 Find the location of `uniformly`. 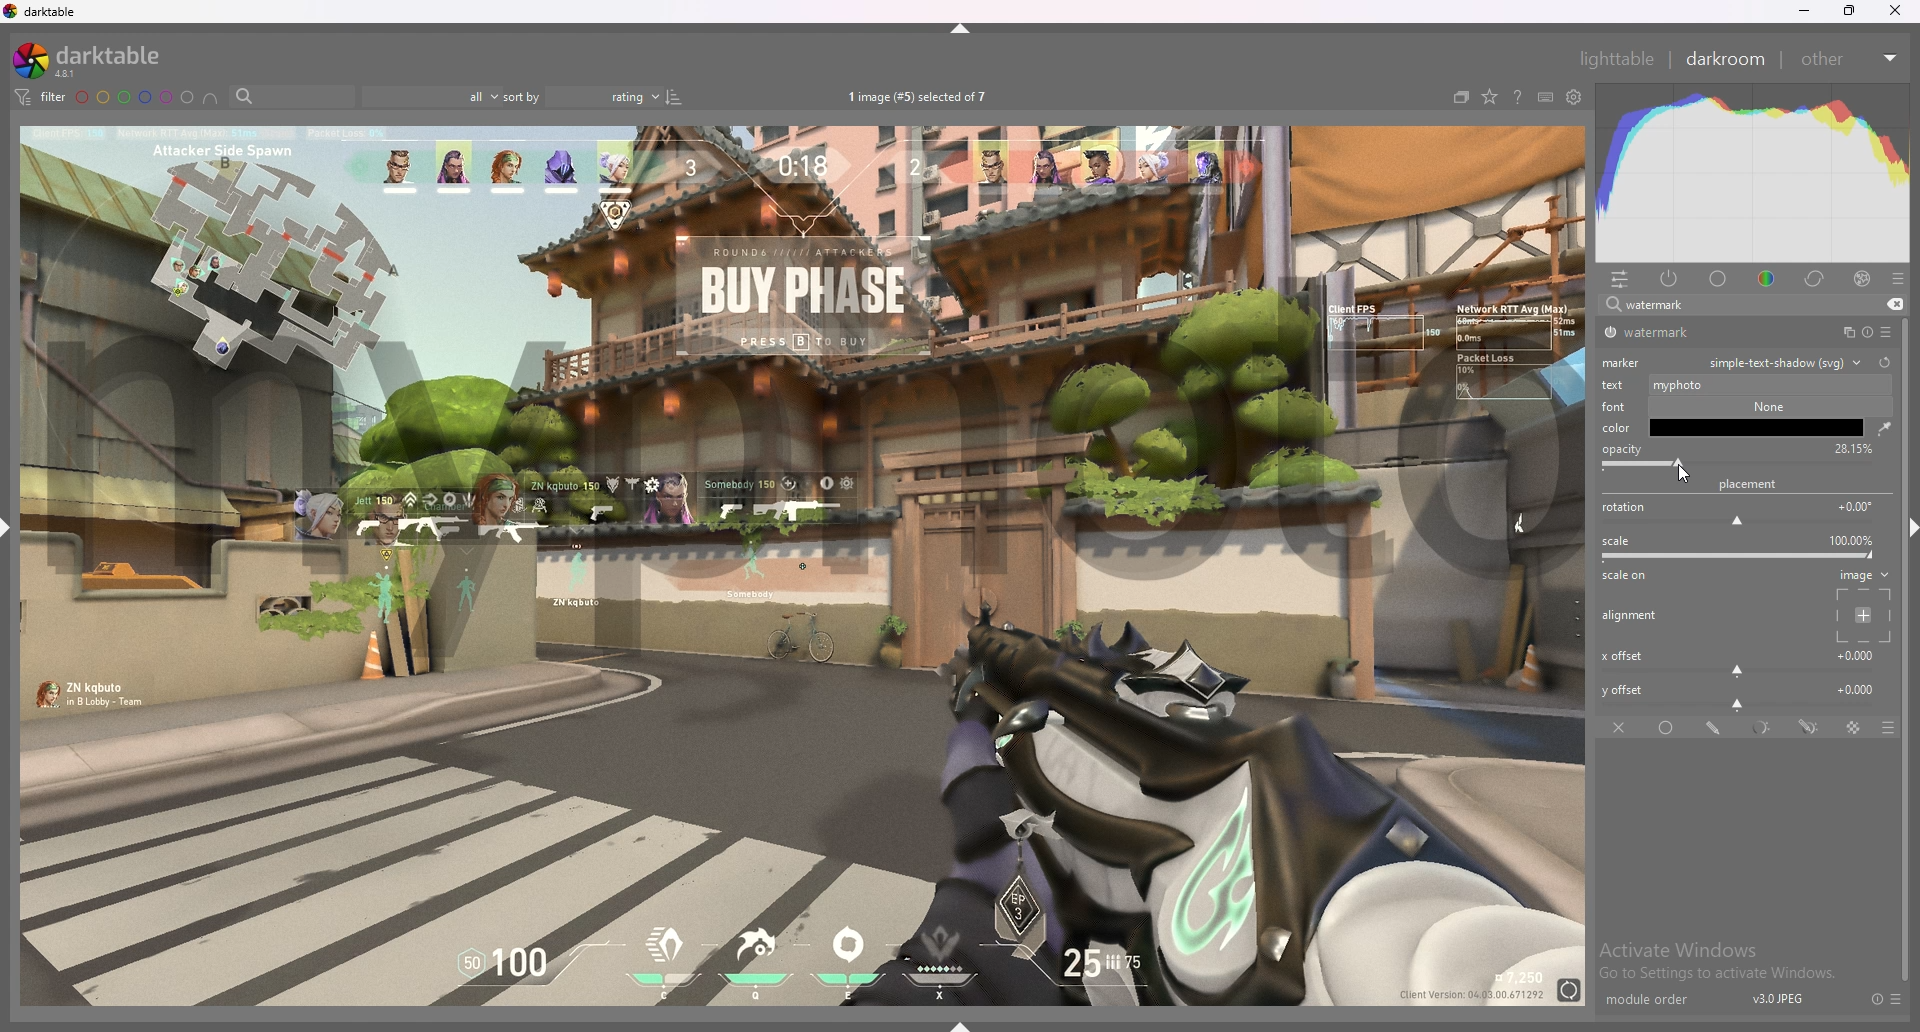

uniformly is located at coordinates (1669, 728).